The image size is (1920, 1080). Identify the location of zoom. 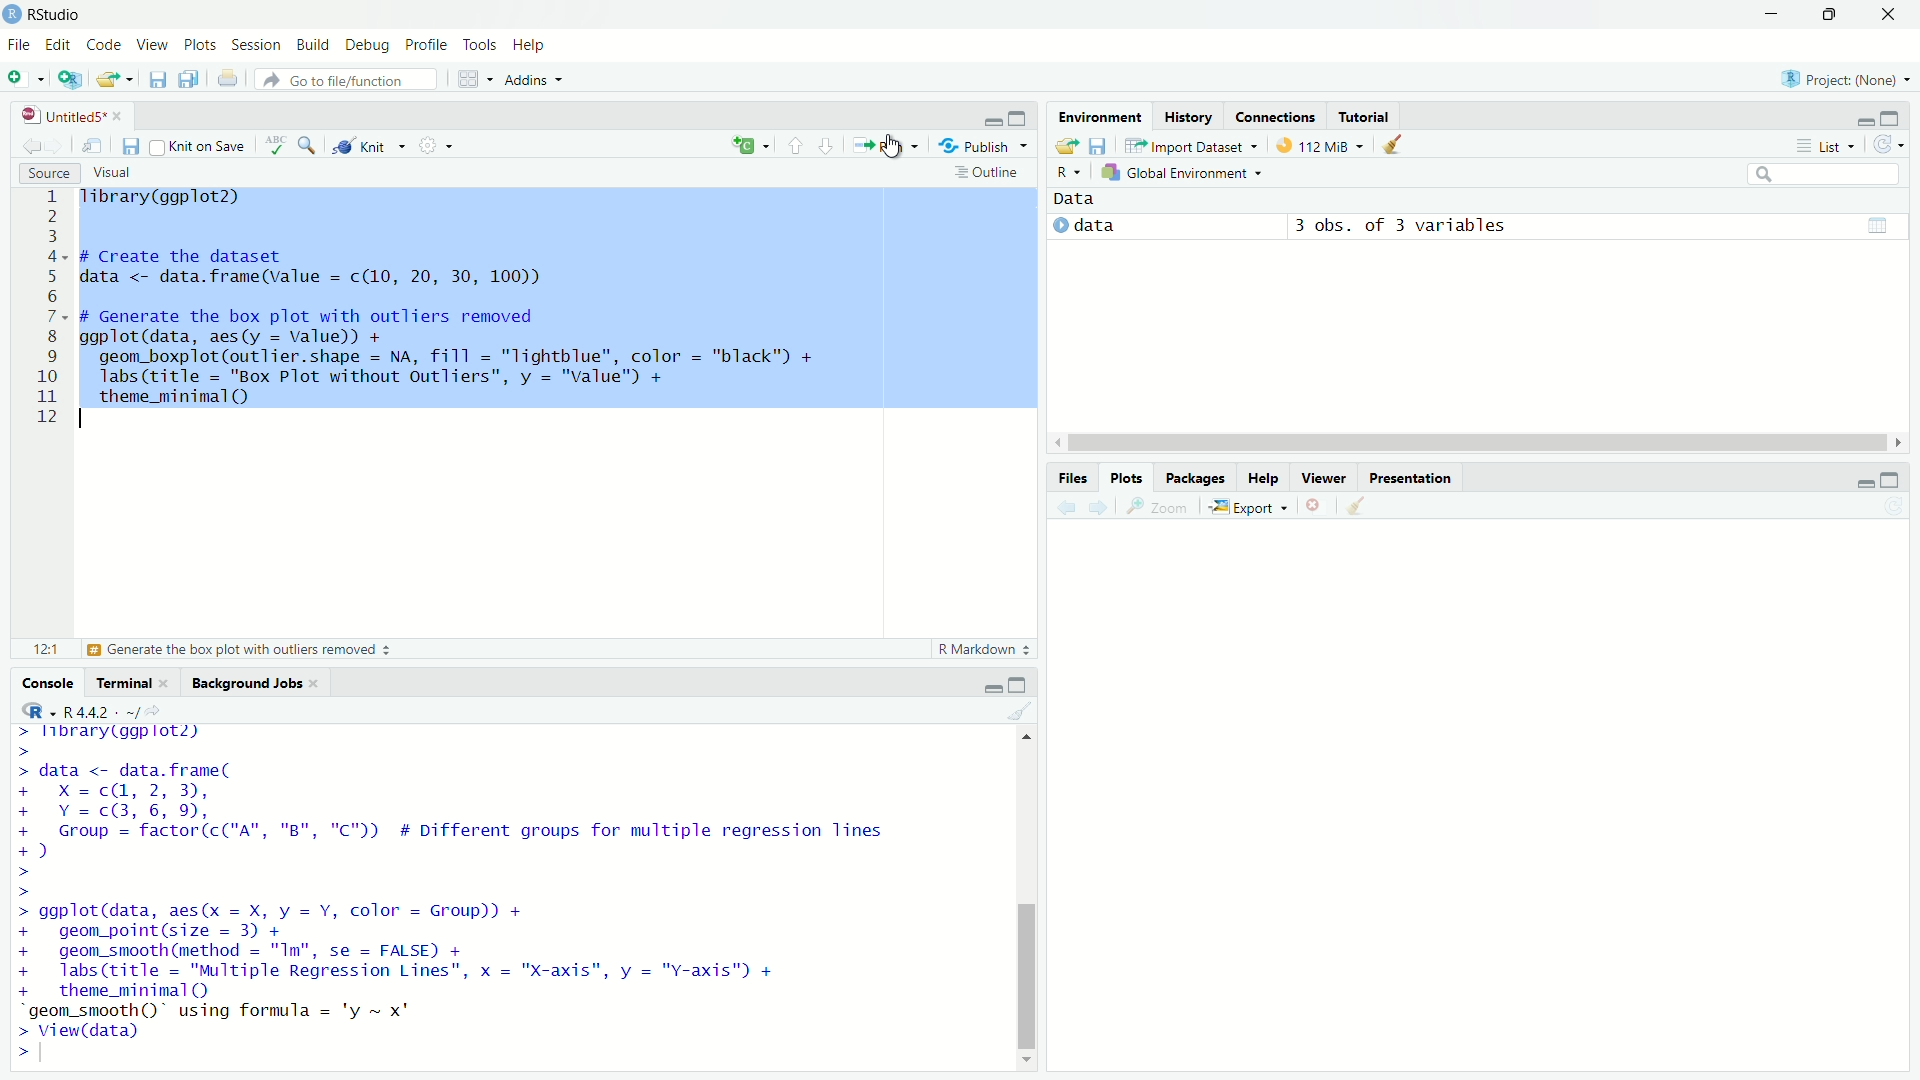
(309, 143).